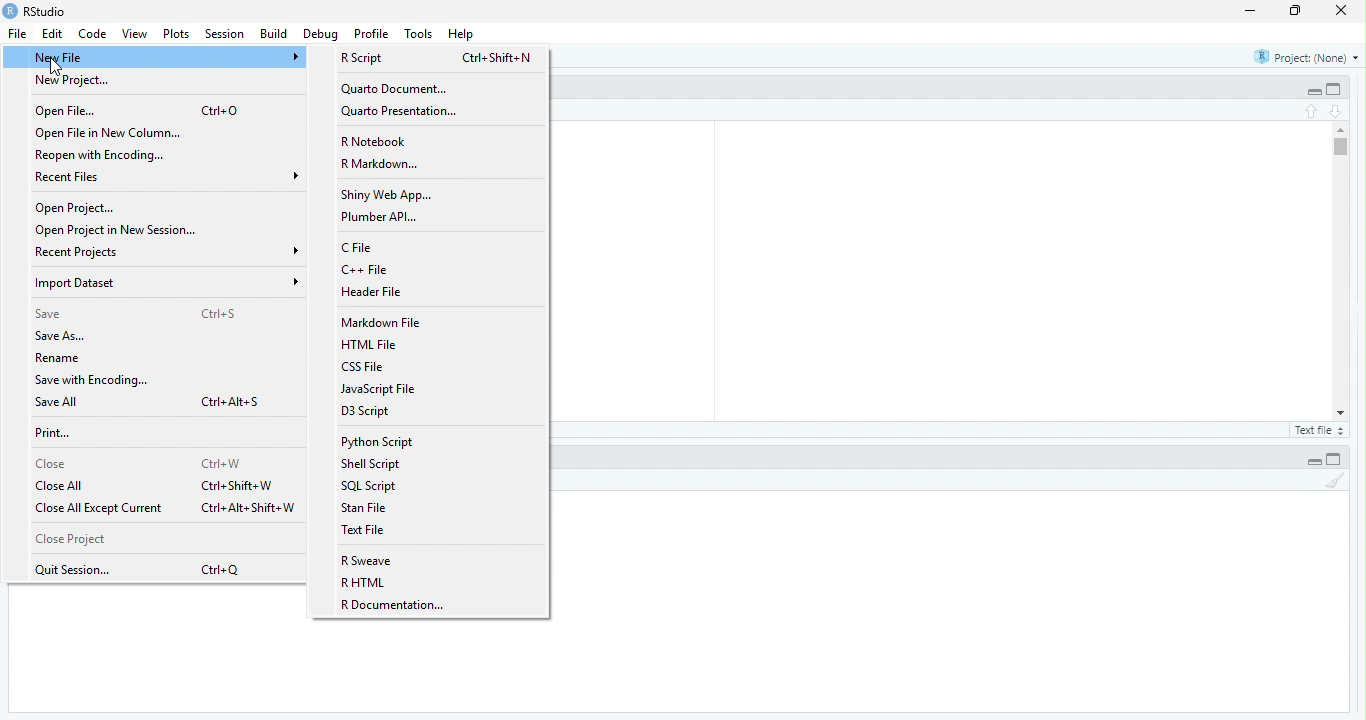 Image resolution: width=1366 pixels, height=720 pixels. Describe the element at coordinates (365, 508) in the screenshot. I see `Stan File` at that location.